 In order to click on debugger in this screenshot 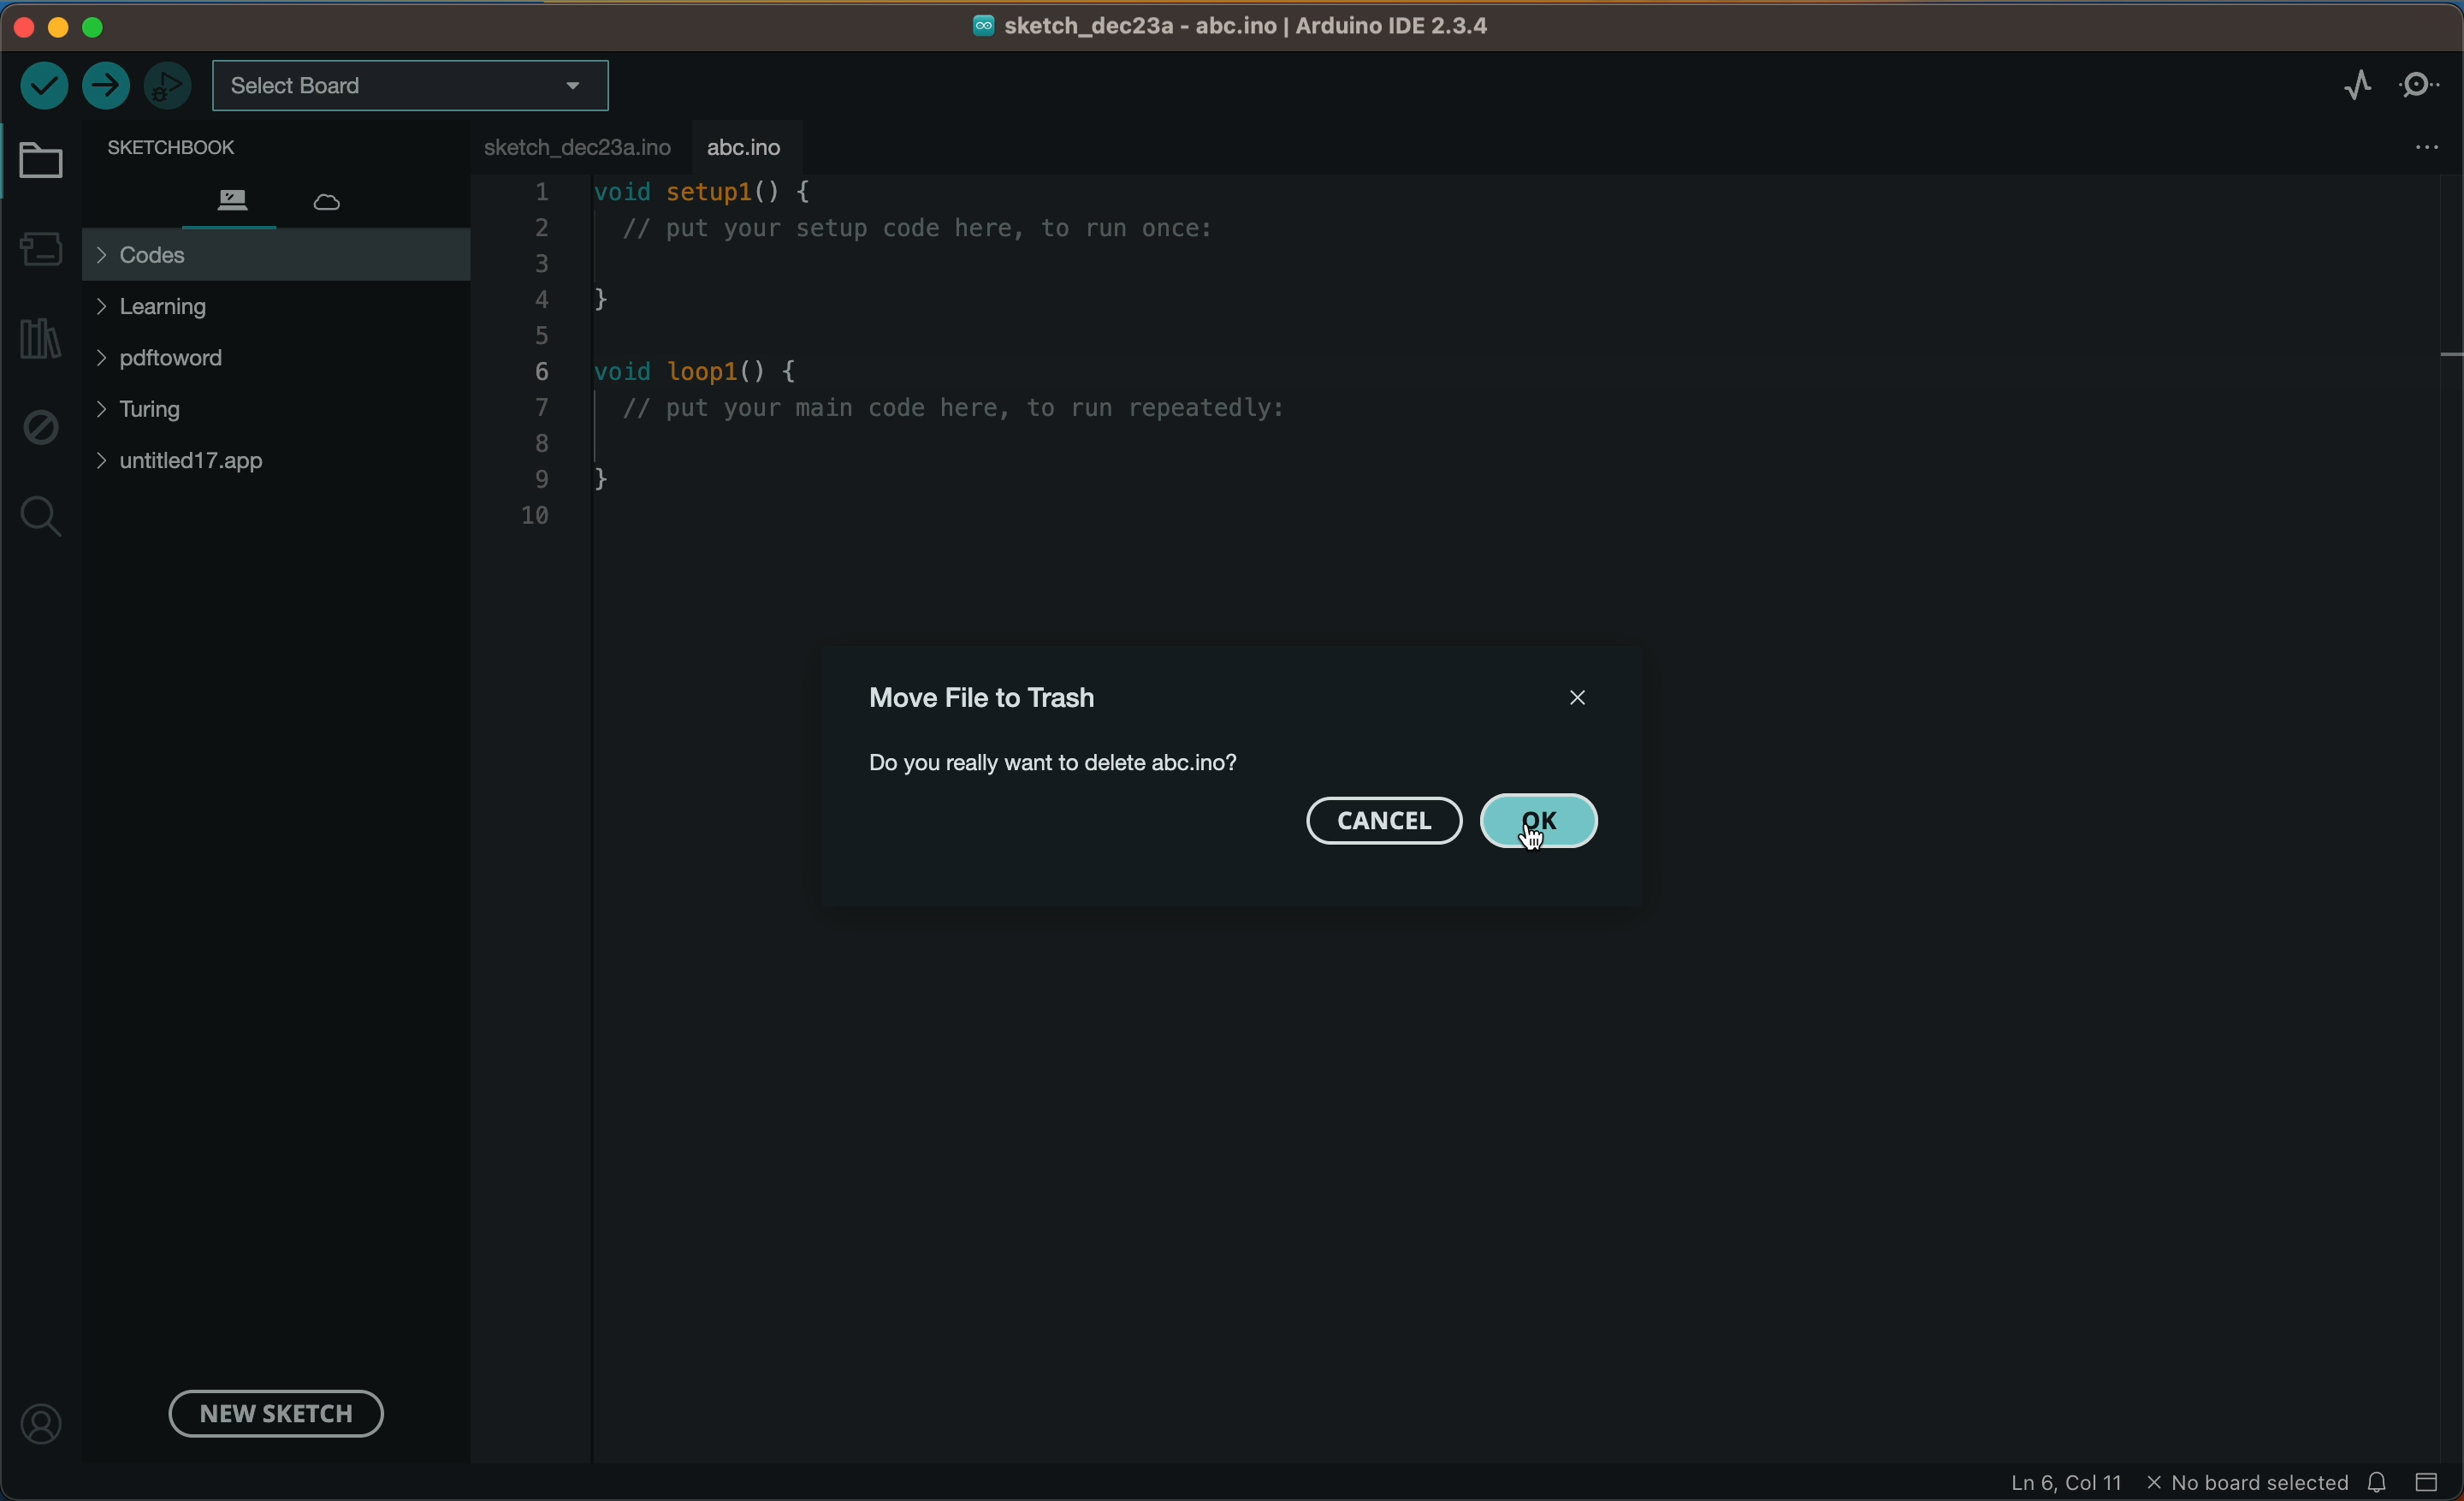, I will do `click(165, 87)`.